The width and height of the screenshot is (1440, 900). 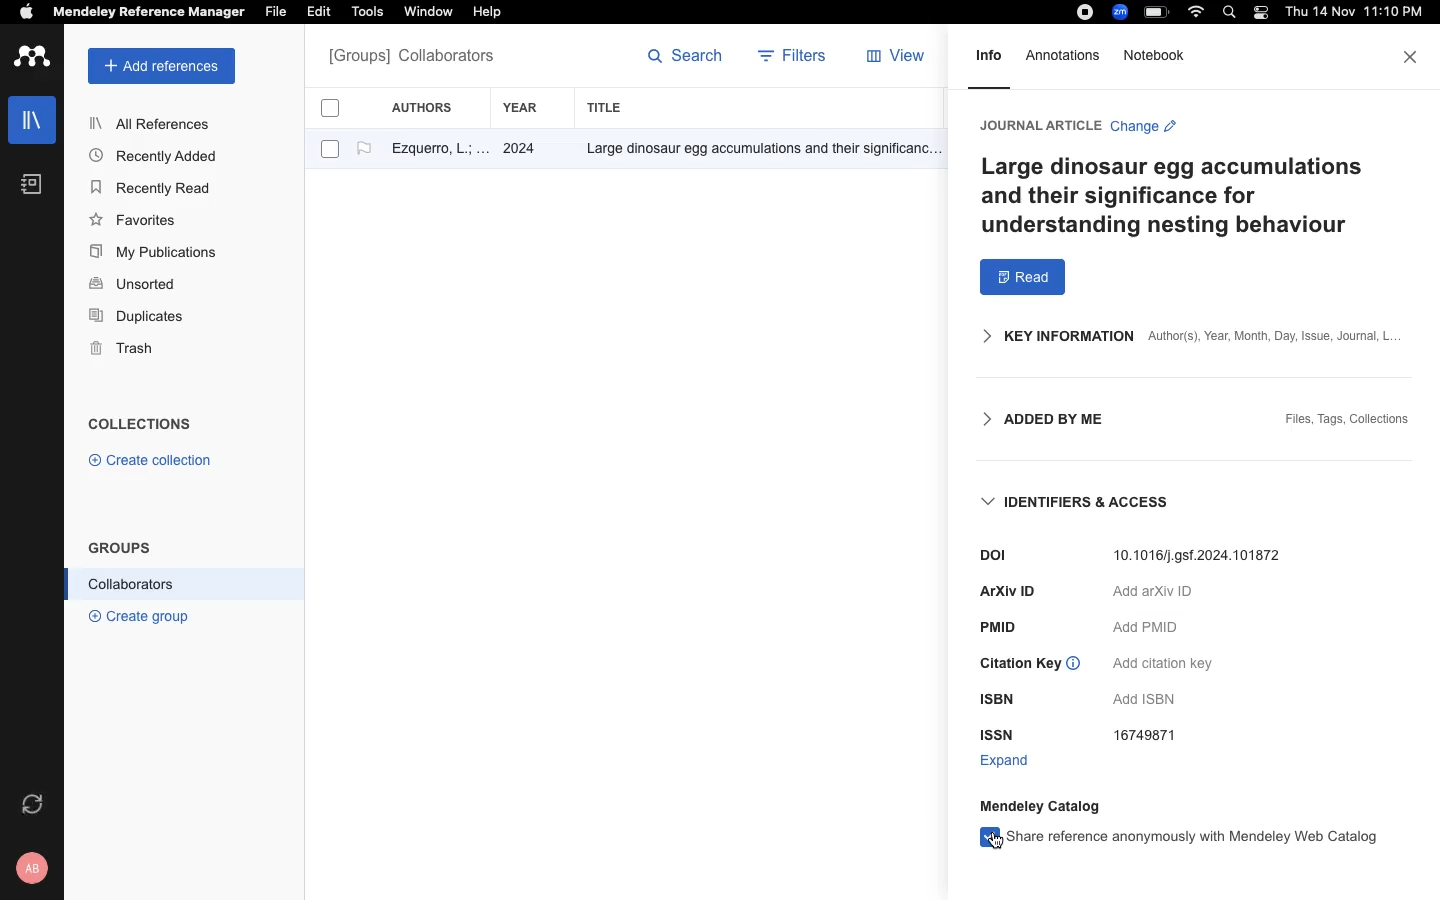 I want to click on Edit, so click(x=322, y=13).